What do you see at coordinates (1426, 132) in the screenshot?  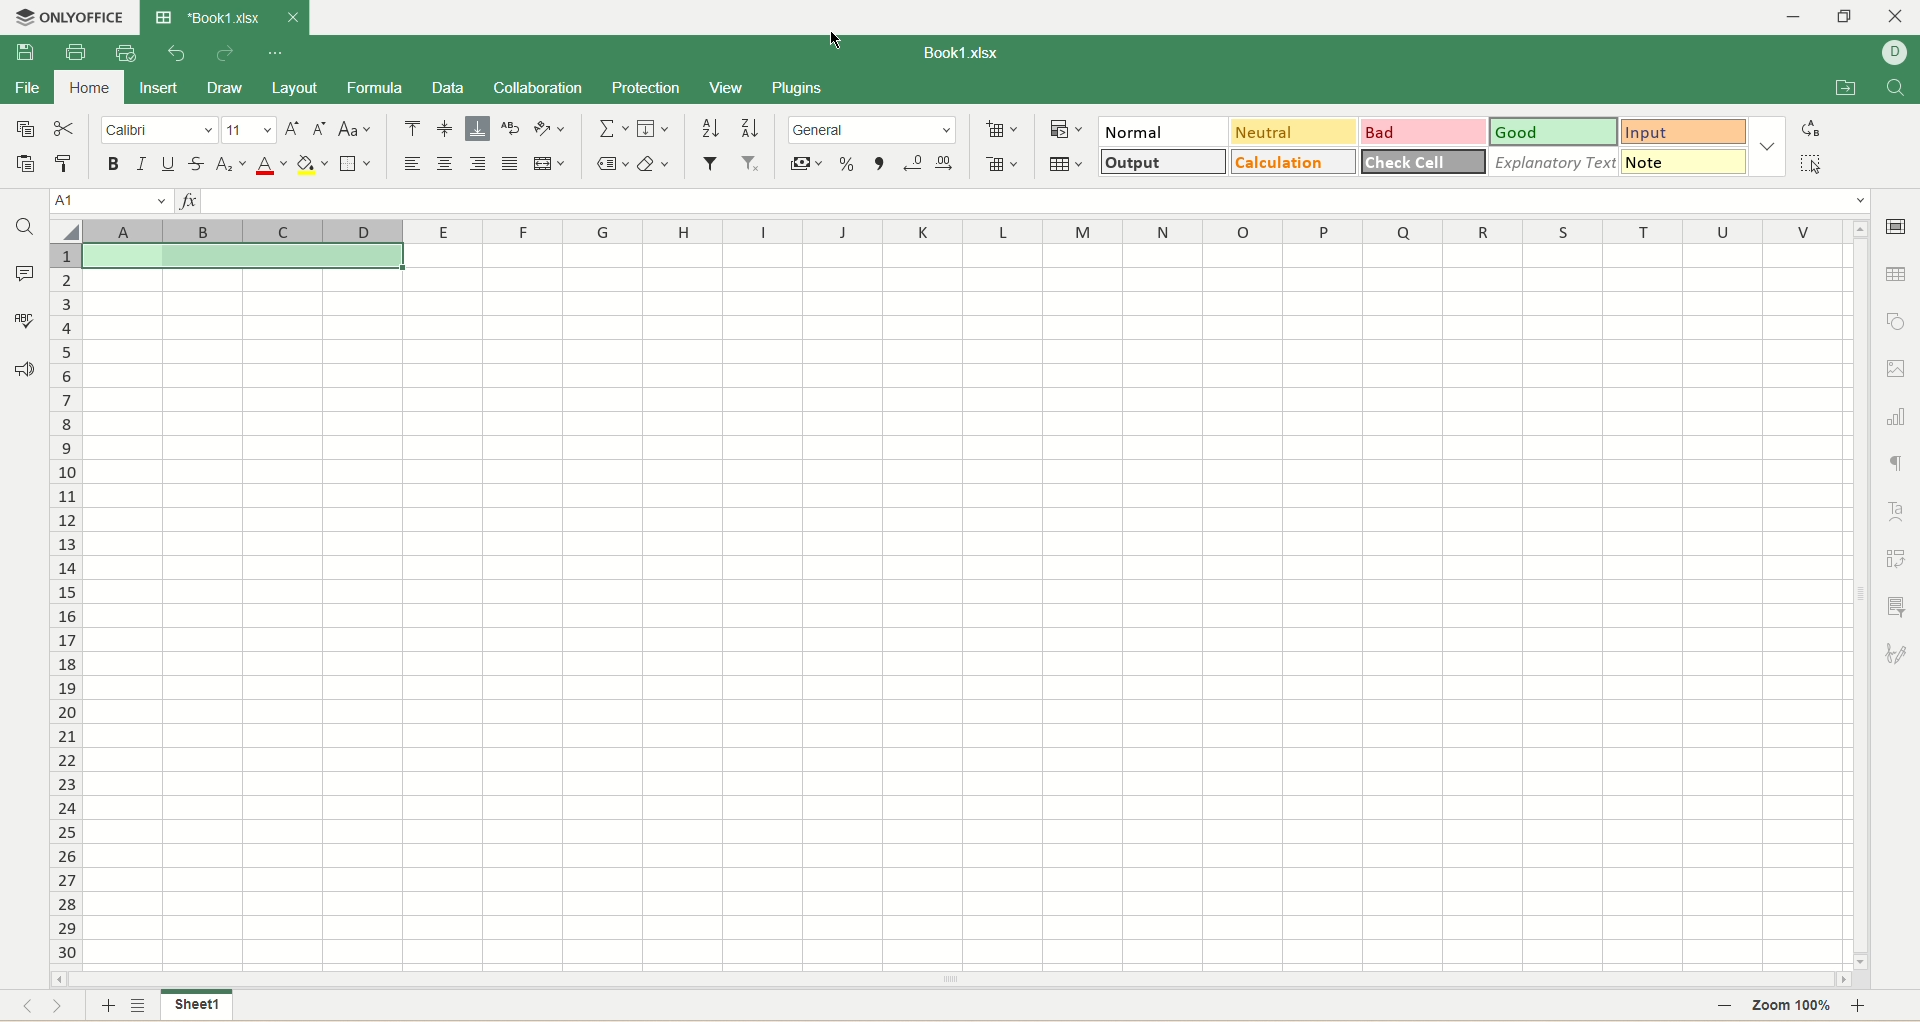 I see `bad` at bounding box center [1426, 132].